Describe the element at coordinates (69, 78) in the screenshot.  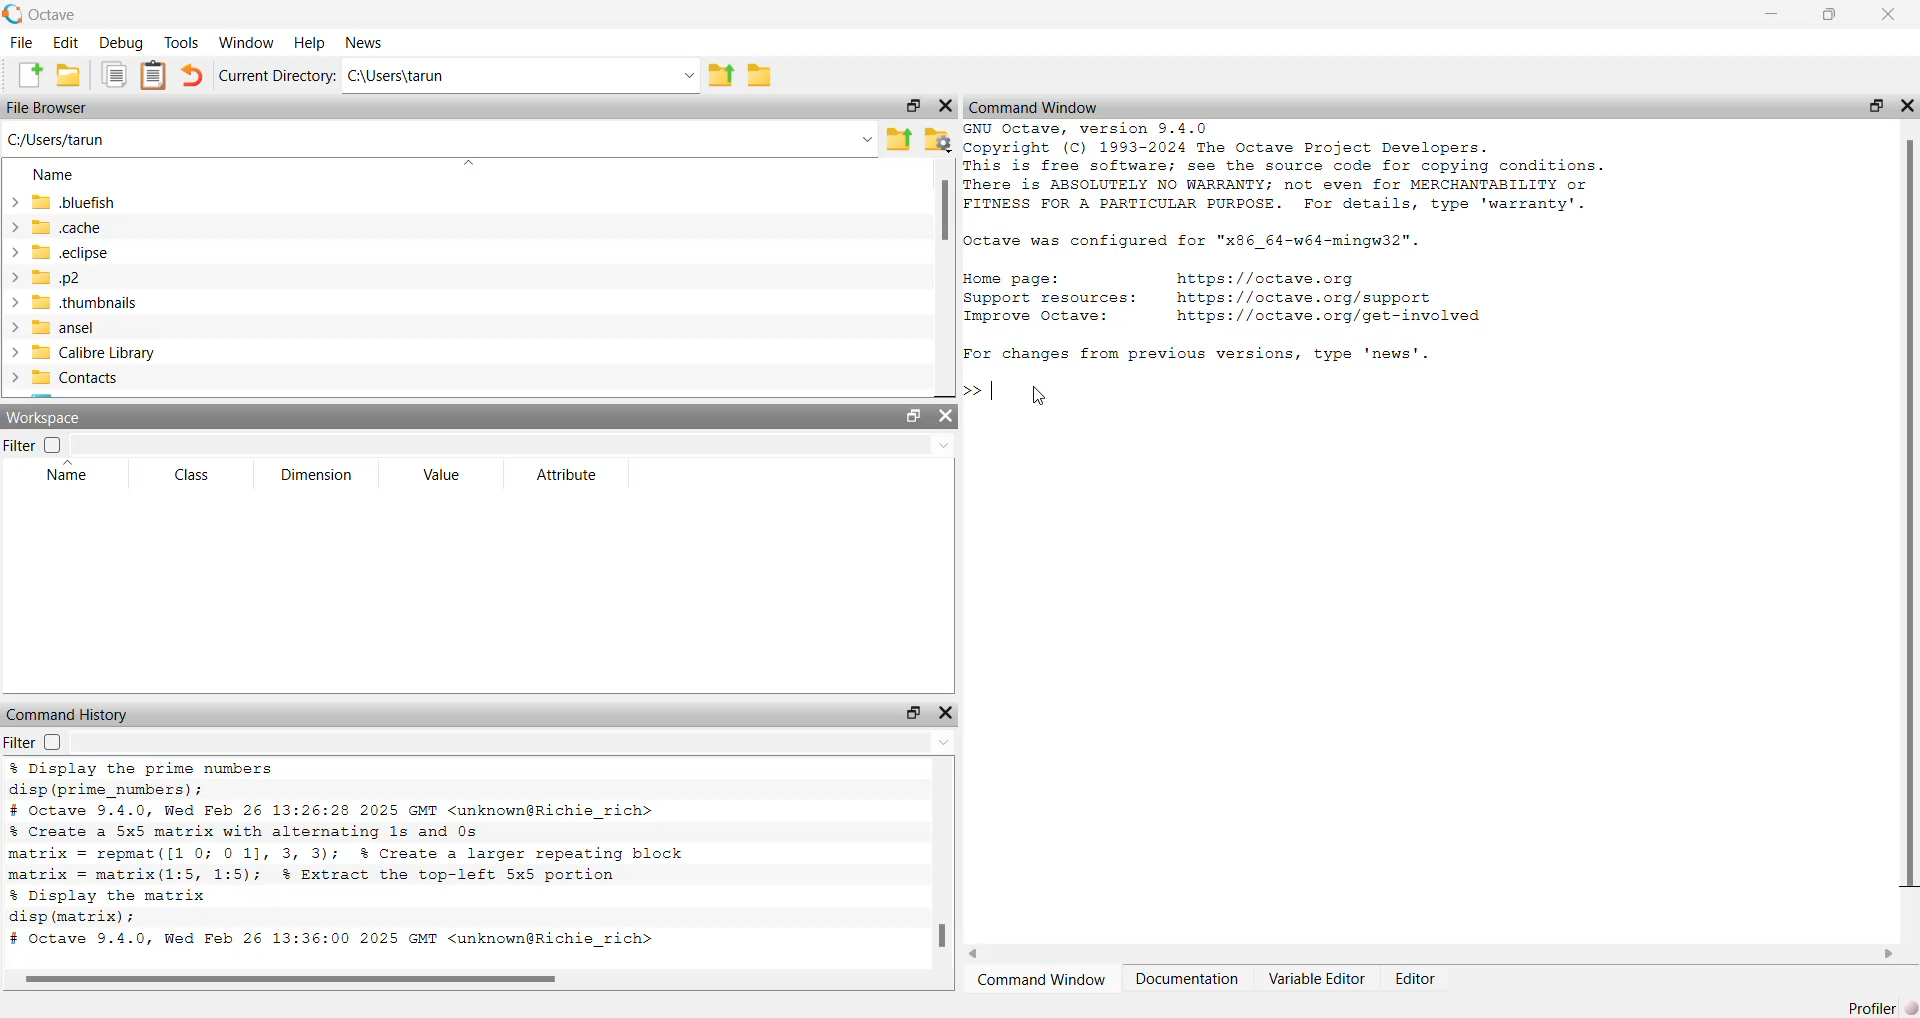
I see `open an existing file in editor` at that location.